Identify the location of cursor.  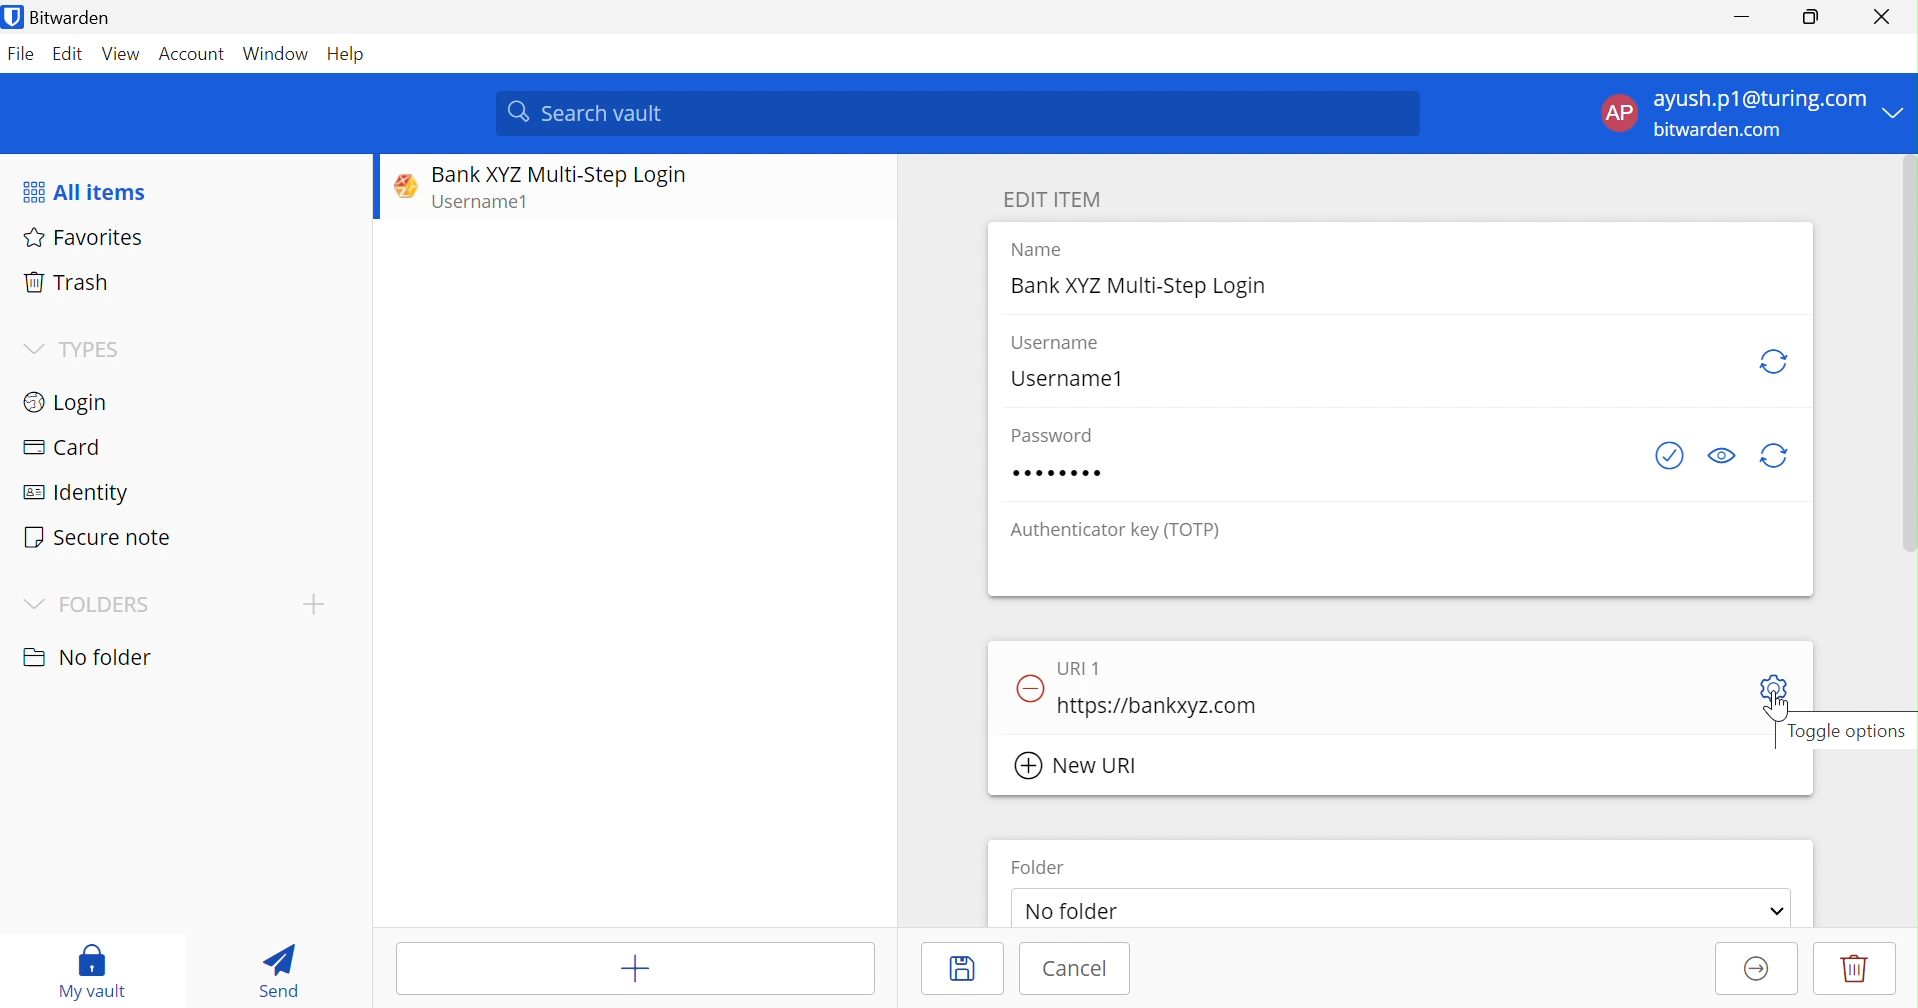
(1781, 707).